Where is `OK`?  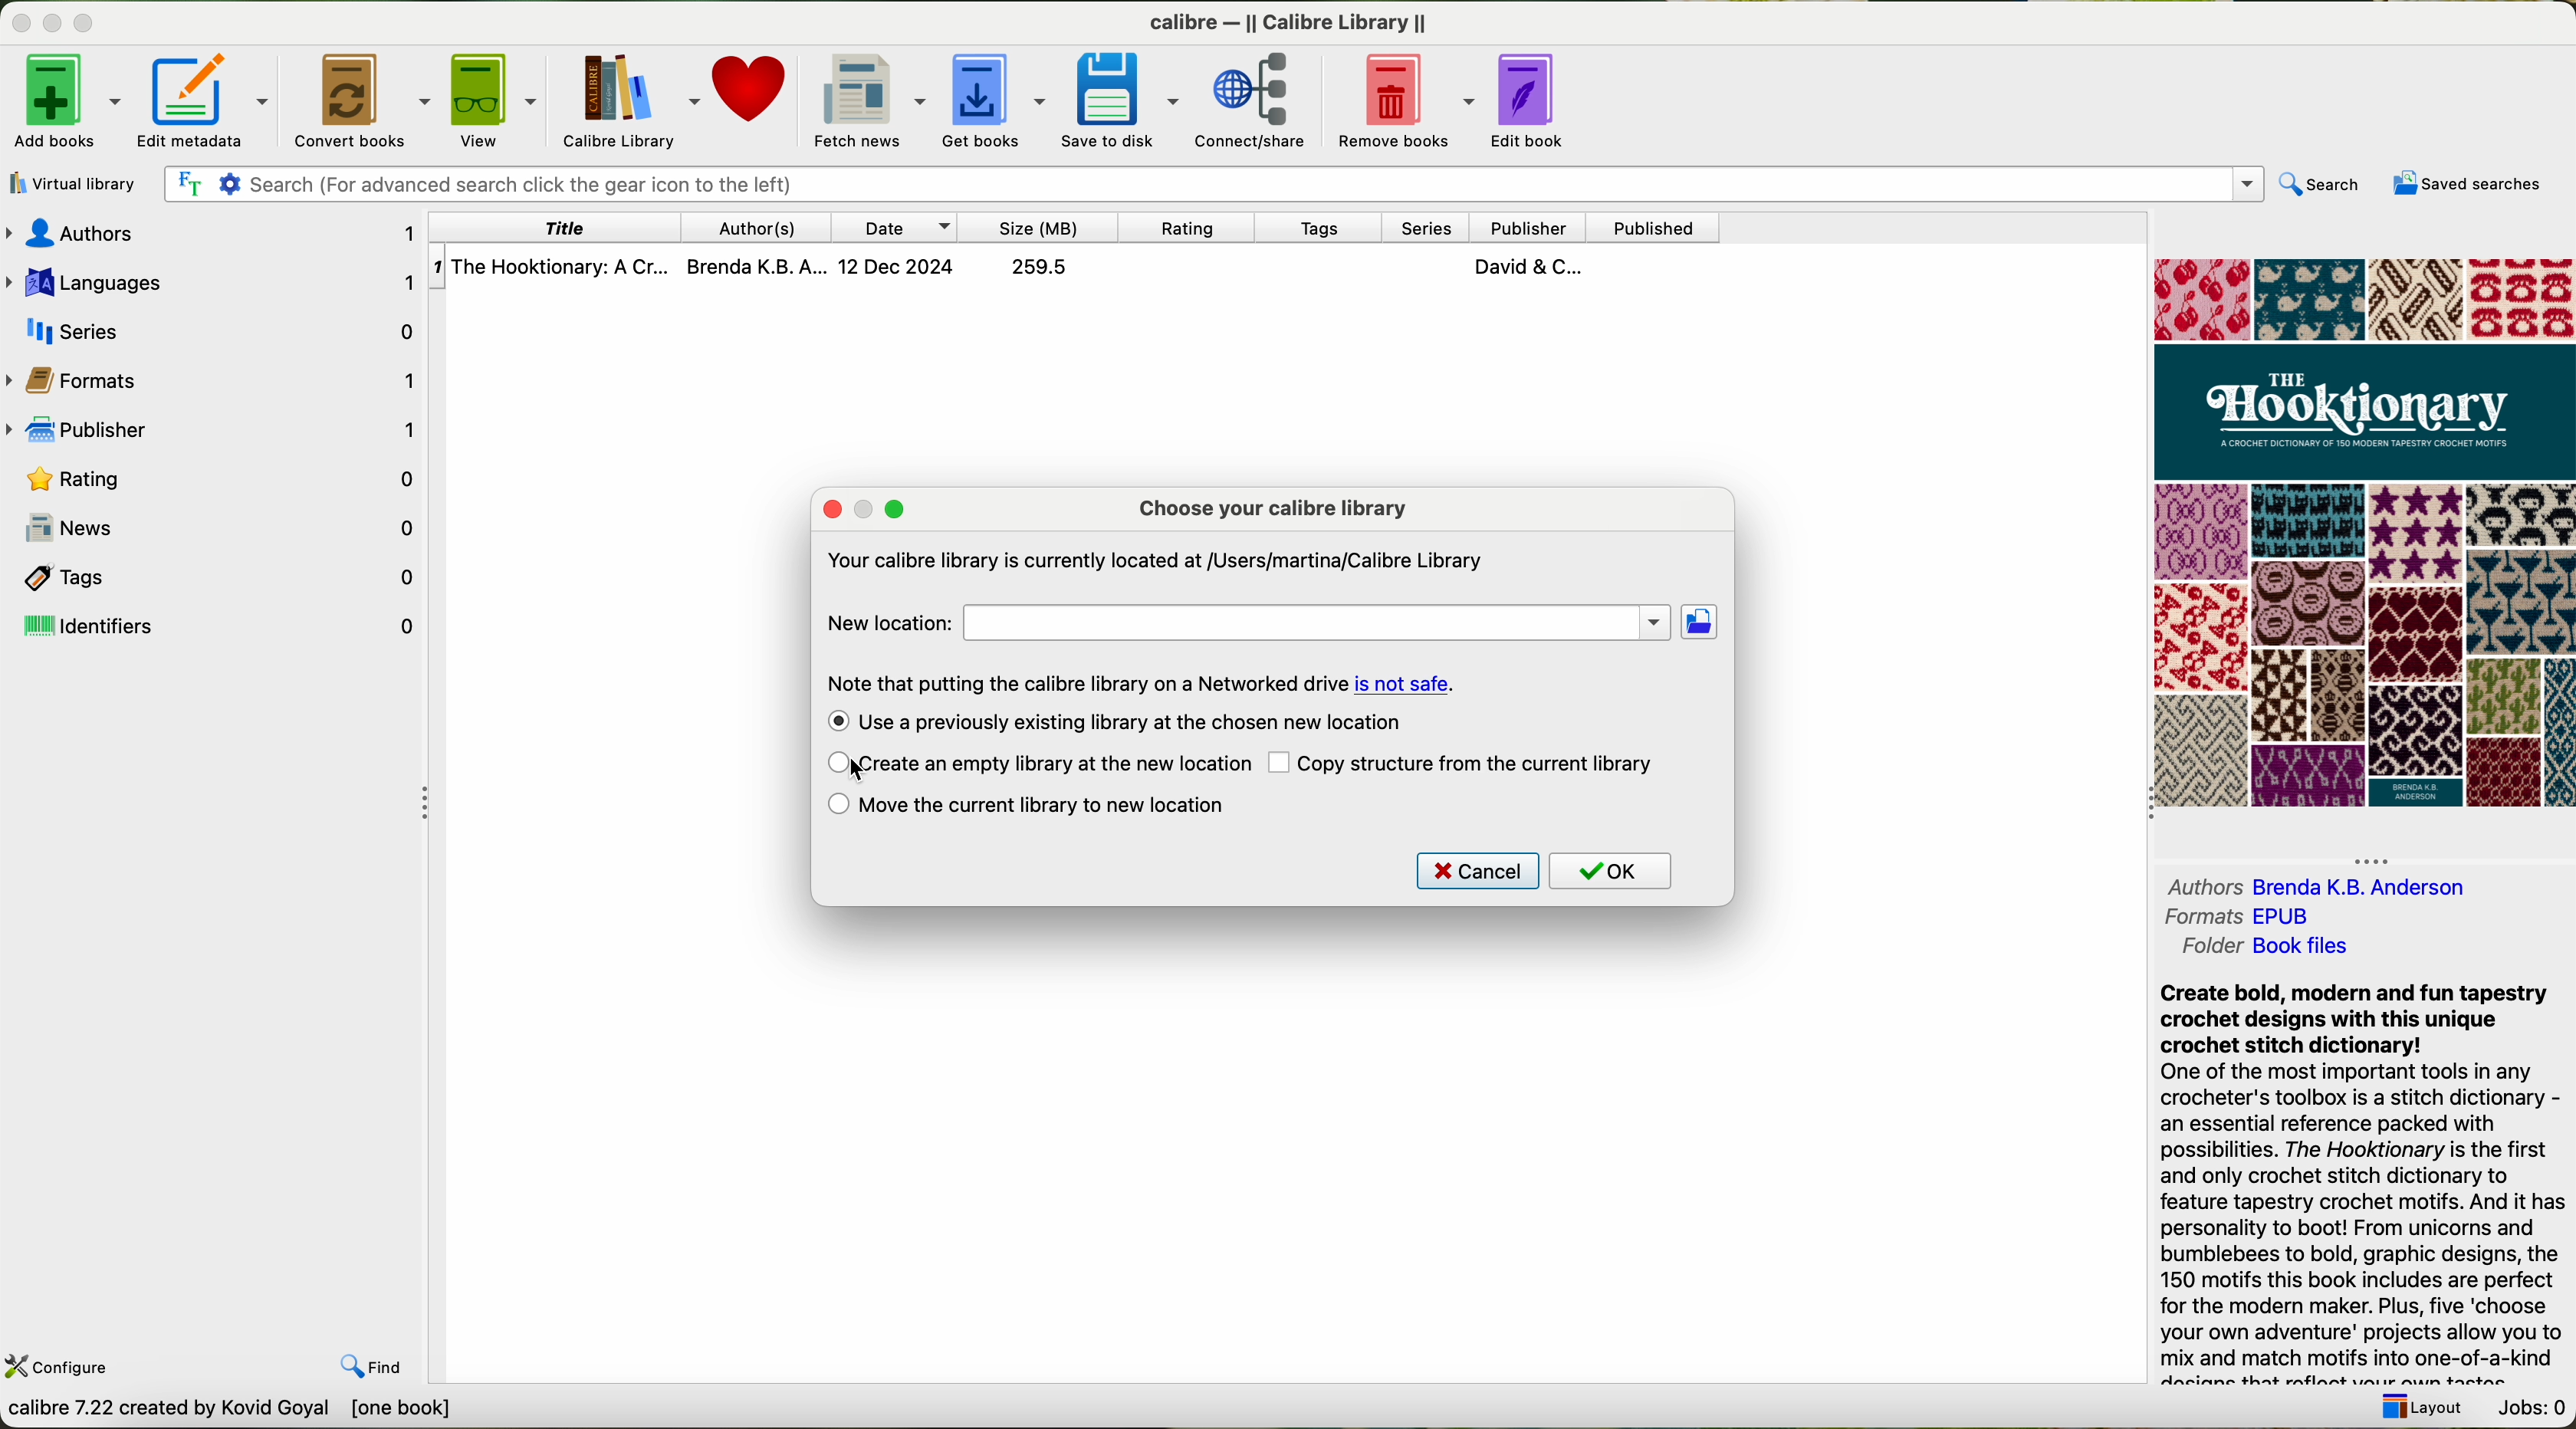
OK is located at coordinates (1618, 872).